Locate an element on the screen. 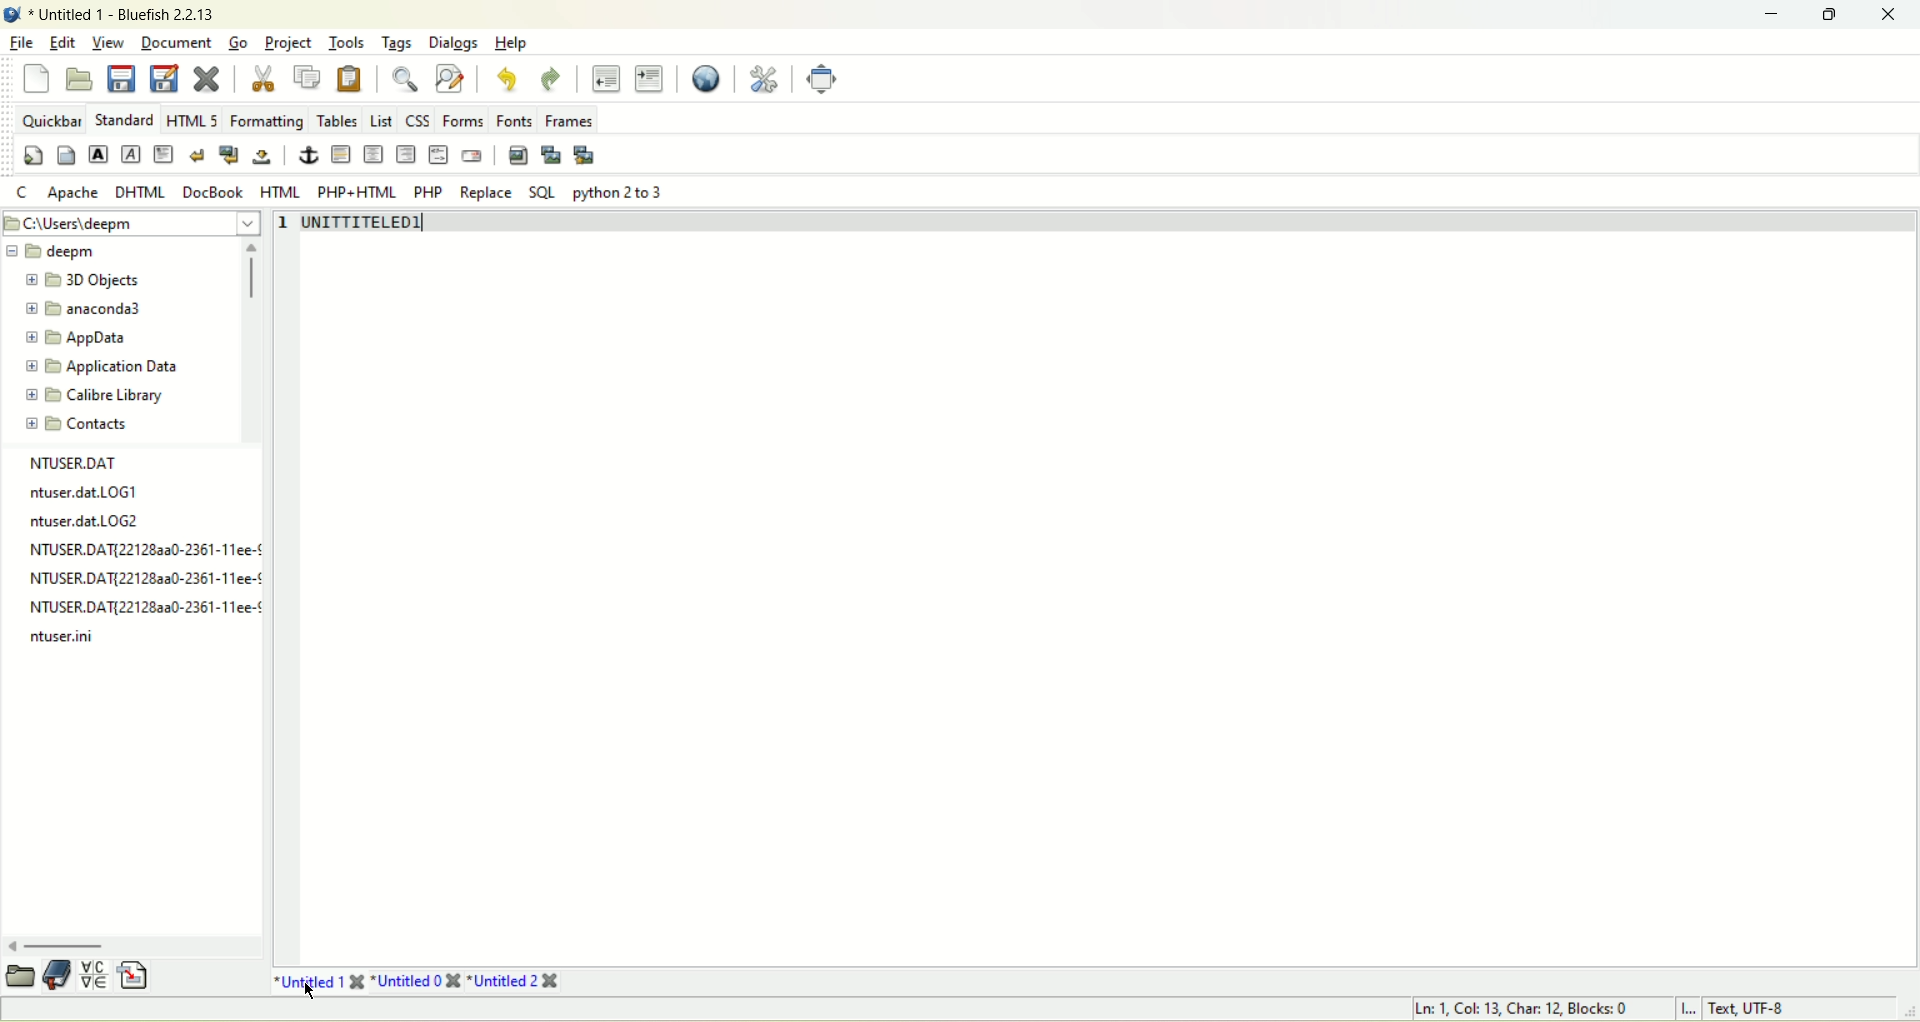 The height and width of the screenshot is (1022, 1920). Untitled 2  is located at coordinates (517, 983).